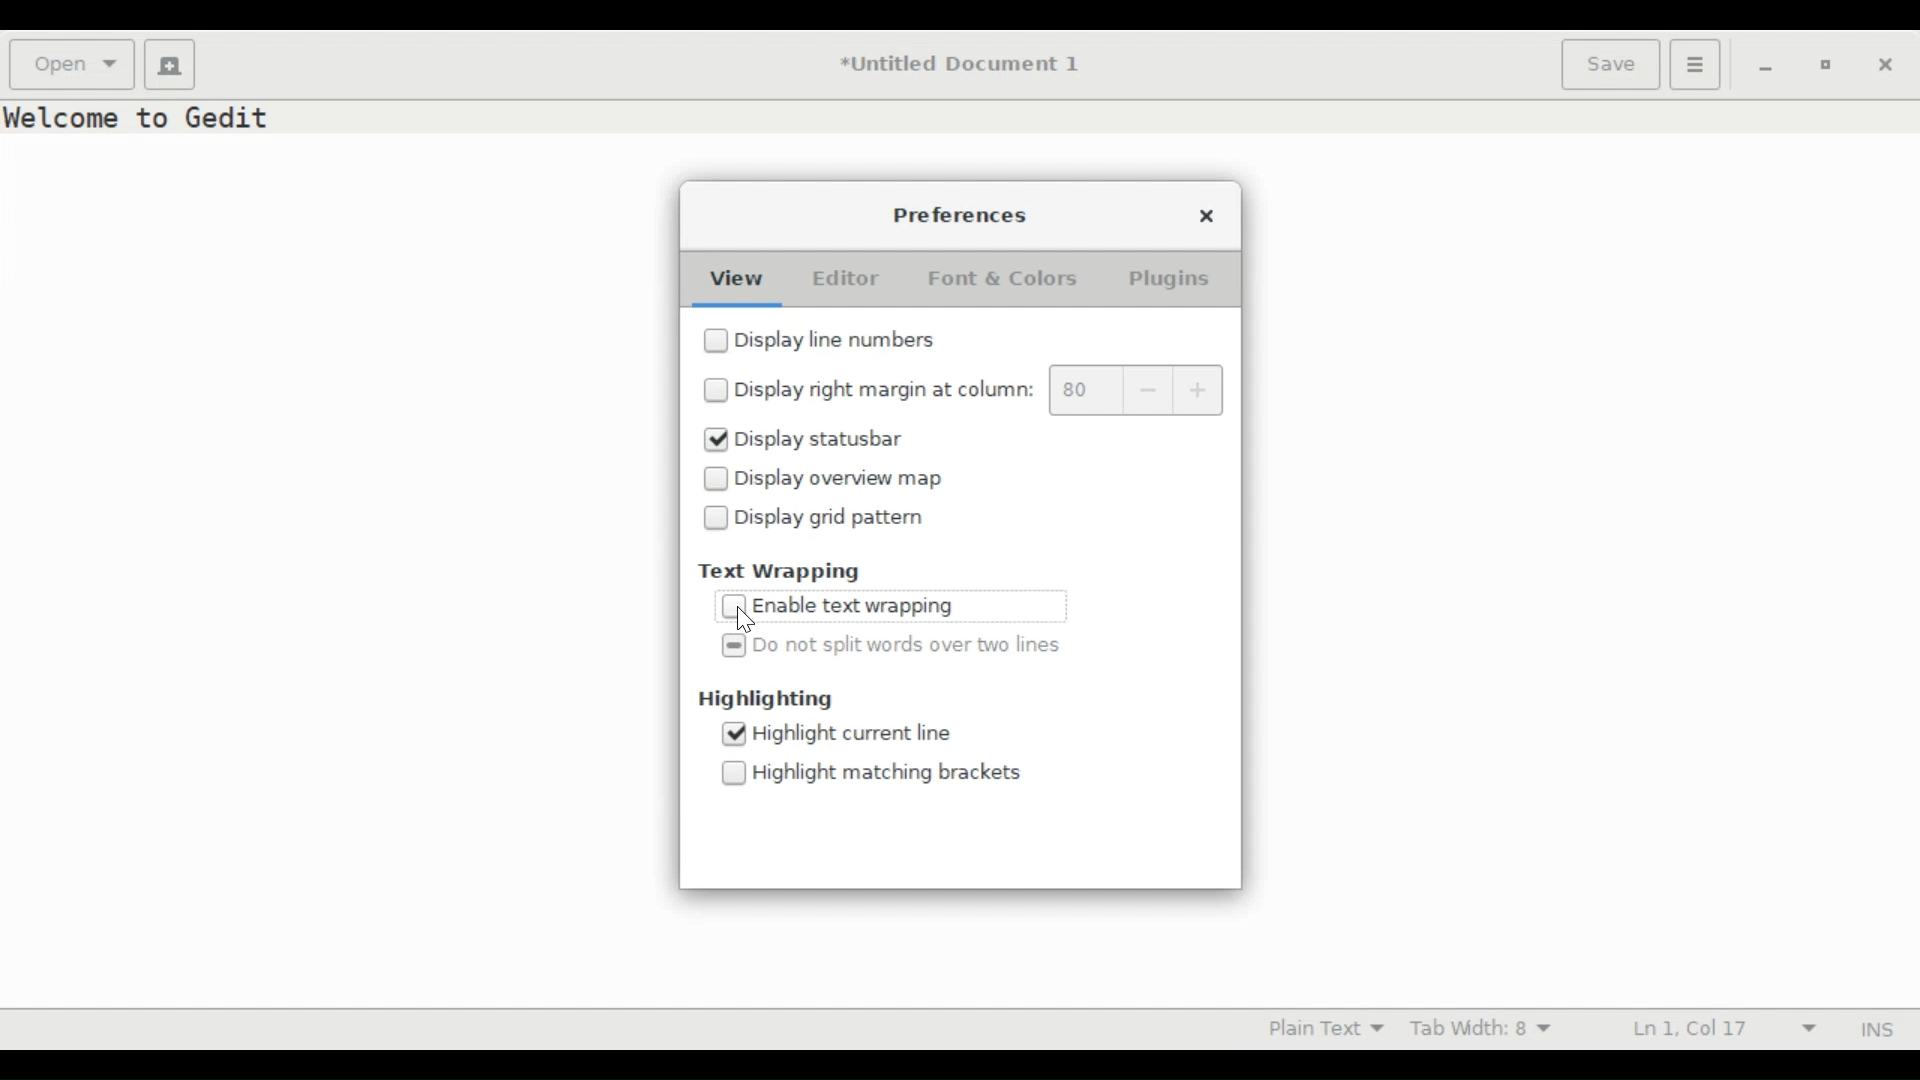  What do you see at coordinates (1082, 390) in the screenshot?
I see `margin value` at bounding box center [1082, 390].